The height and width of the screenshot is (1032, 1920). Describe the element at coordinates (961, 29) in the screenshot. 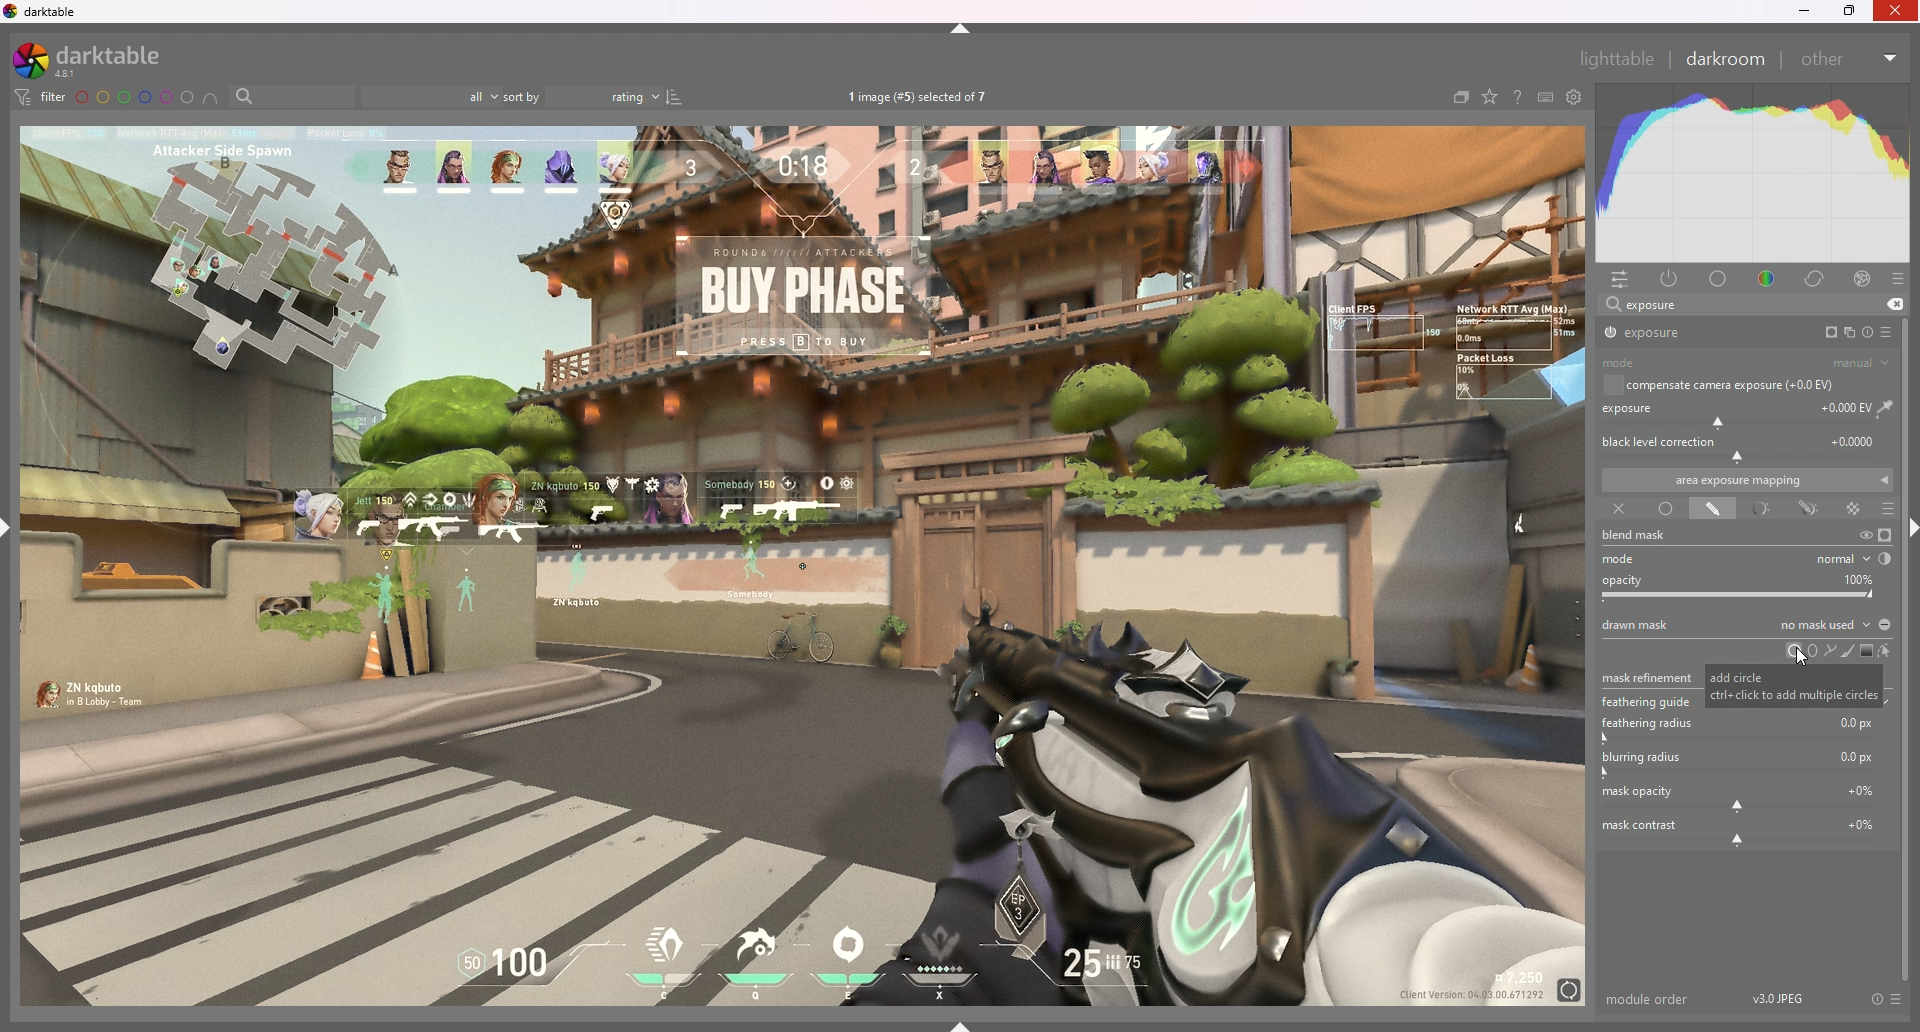

I see `hide` at that location.